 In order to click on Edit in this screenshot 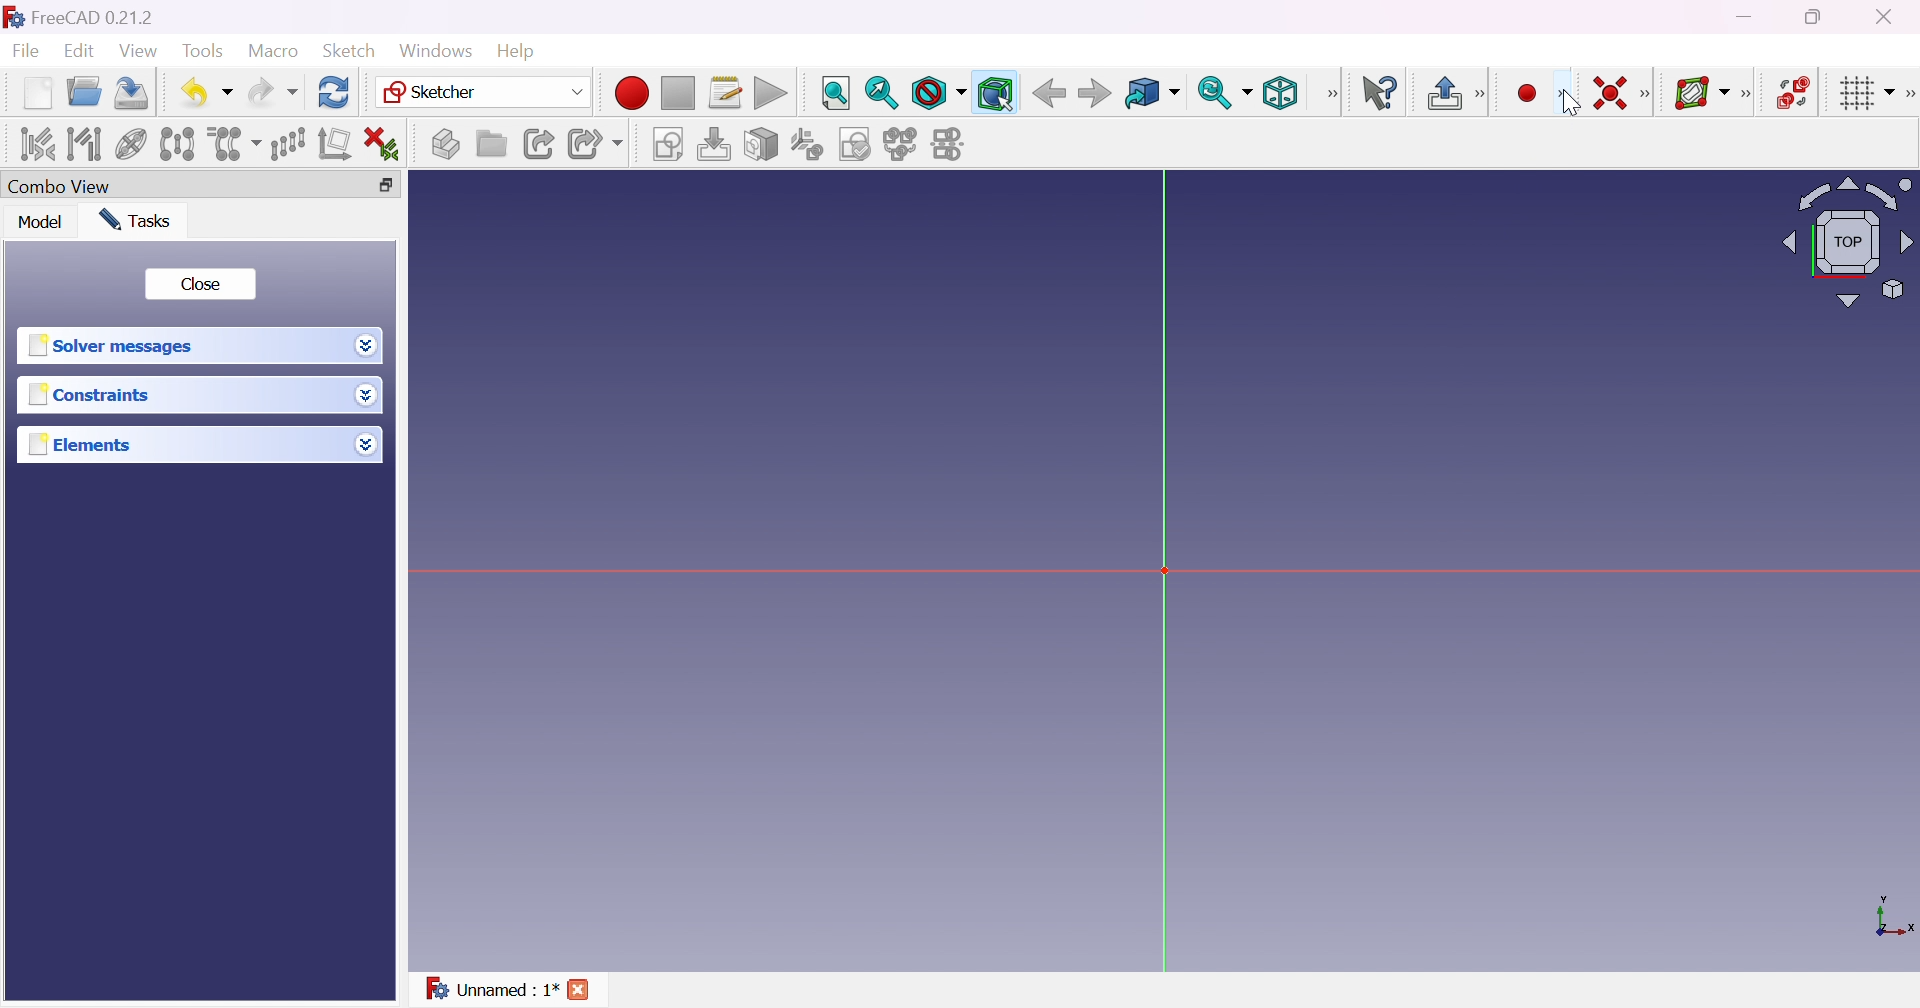, I will do `click(80, 51)`.